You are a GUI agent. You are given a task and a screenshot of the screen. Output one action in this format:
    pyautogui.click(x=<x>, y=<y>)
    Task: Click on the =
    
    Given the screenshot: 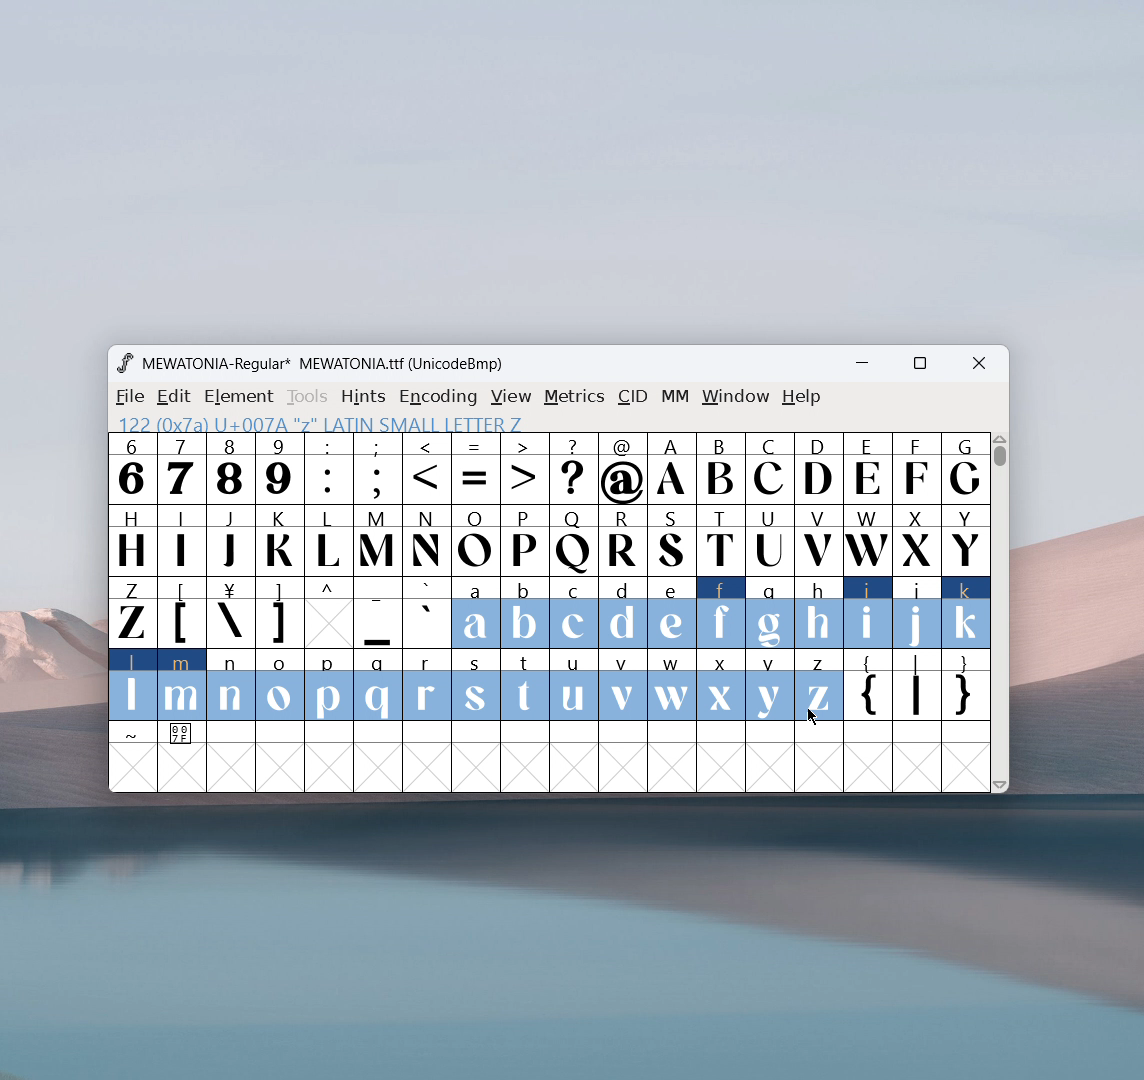 What is the action you would take?
    pyautogui.click(x=476, y=469)
    